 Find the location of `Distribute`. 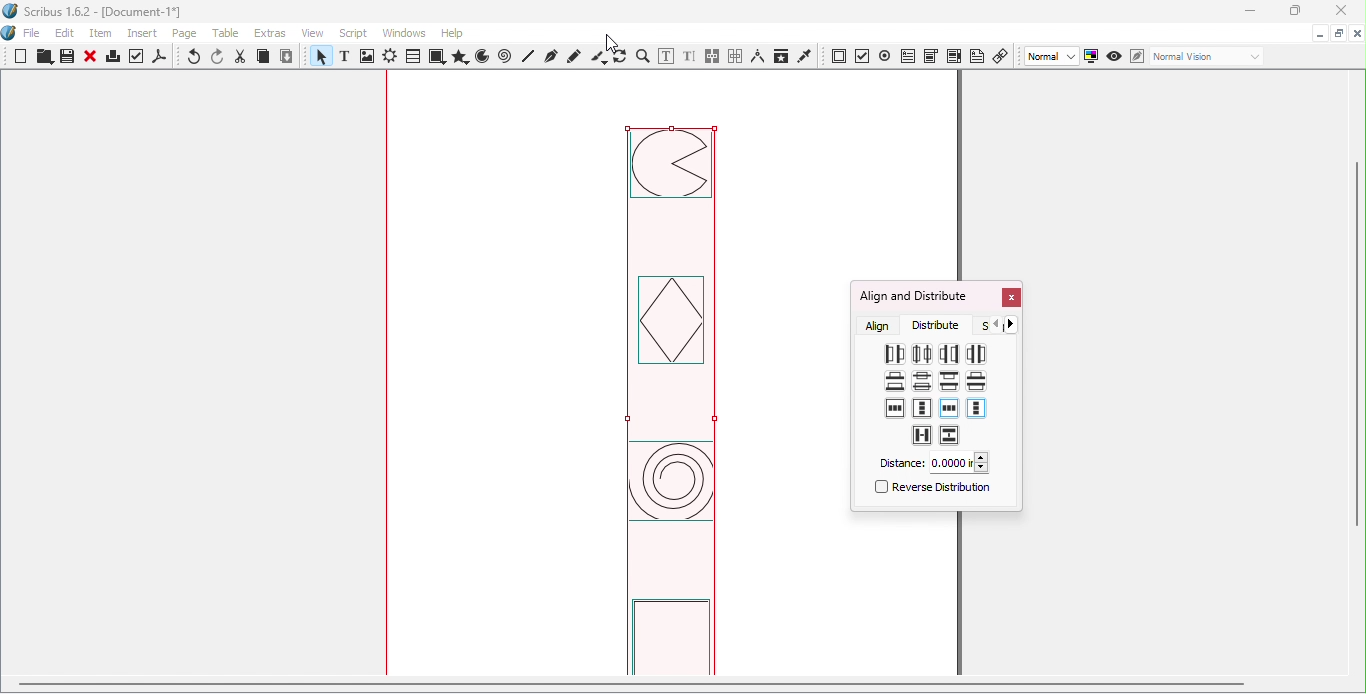

Distribute is located at coordinates (941, 325).